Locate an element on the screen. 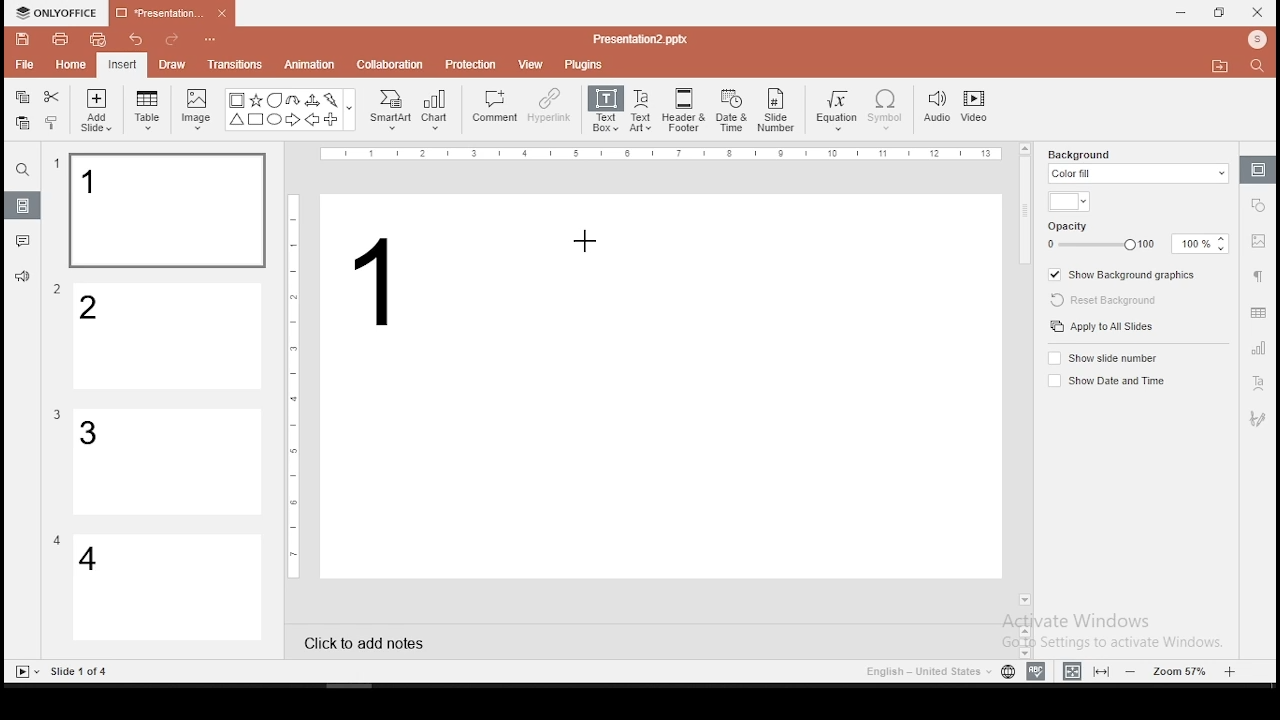 Image resolution: width=1280 pixels, height=720 pixels. paragraph settings is located at coordinates (1256, 274).